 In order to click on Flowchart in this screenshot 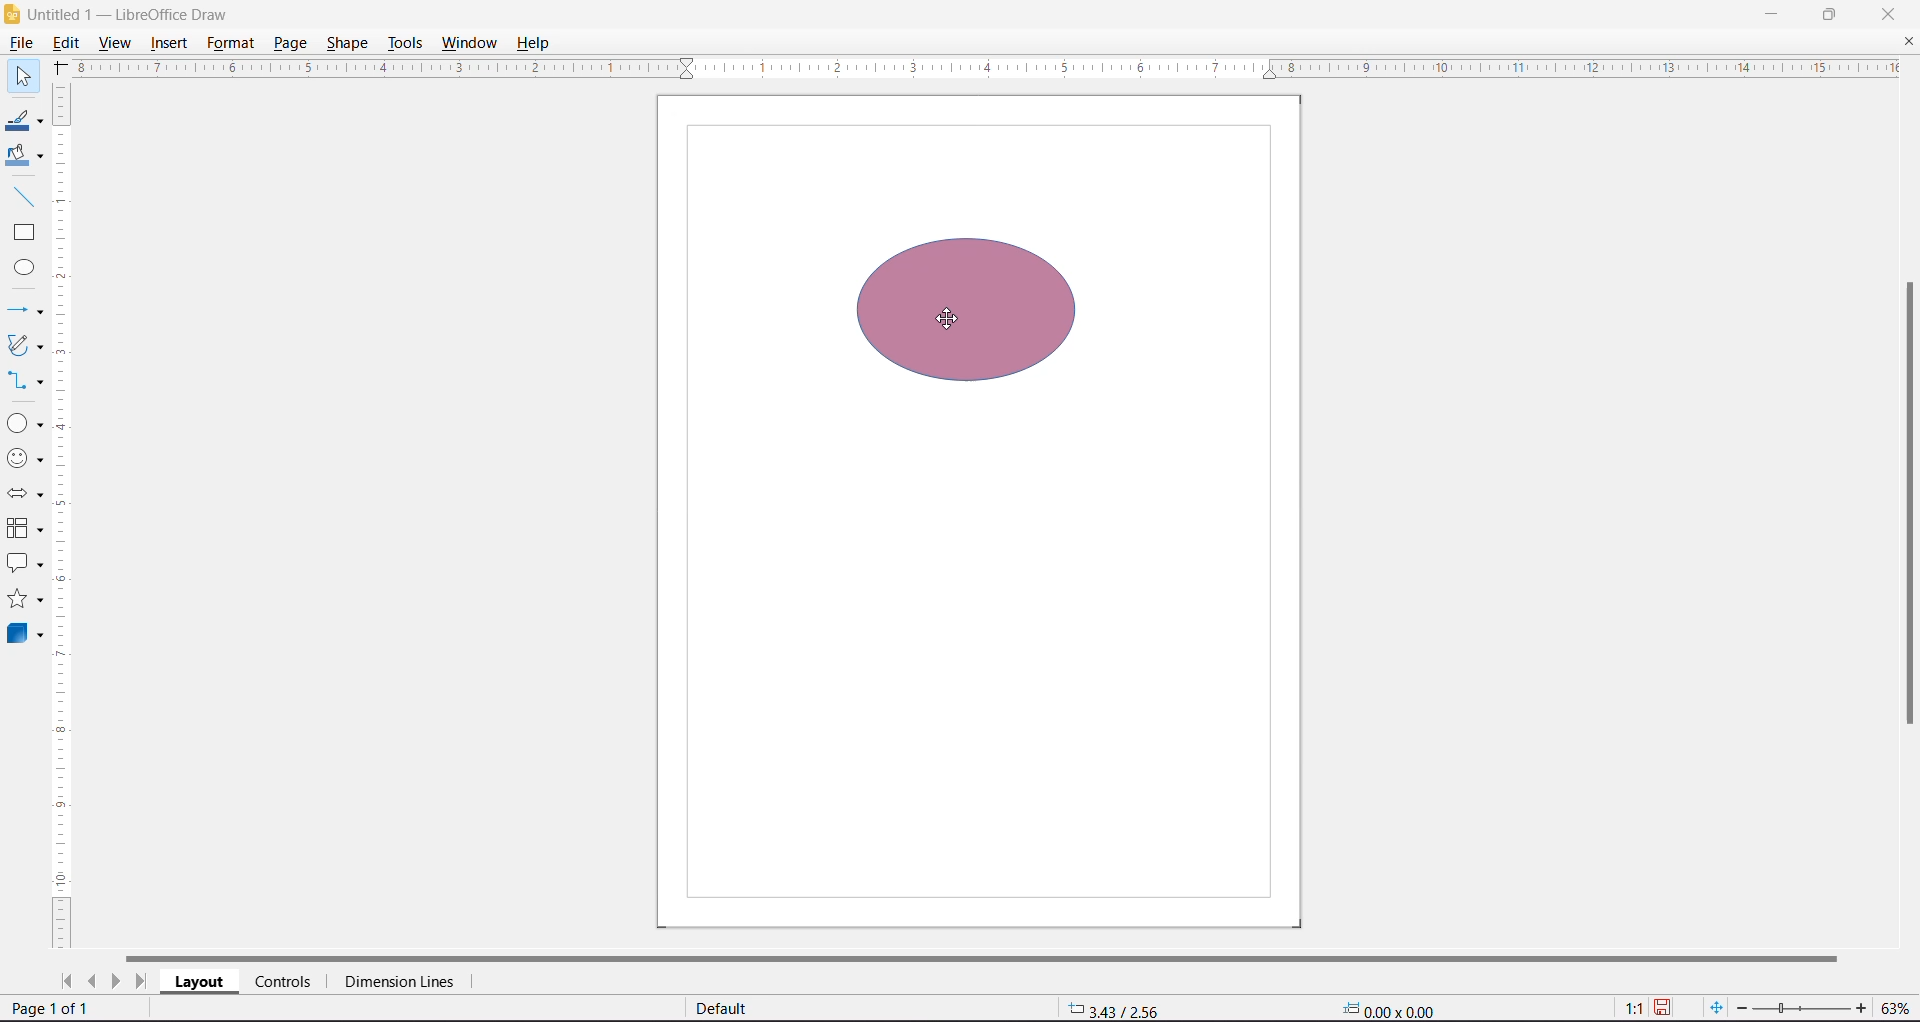, I will do `click(26, 528)`.